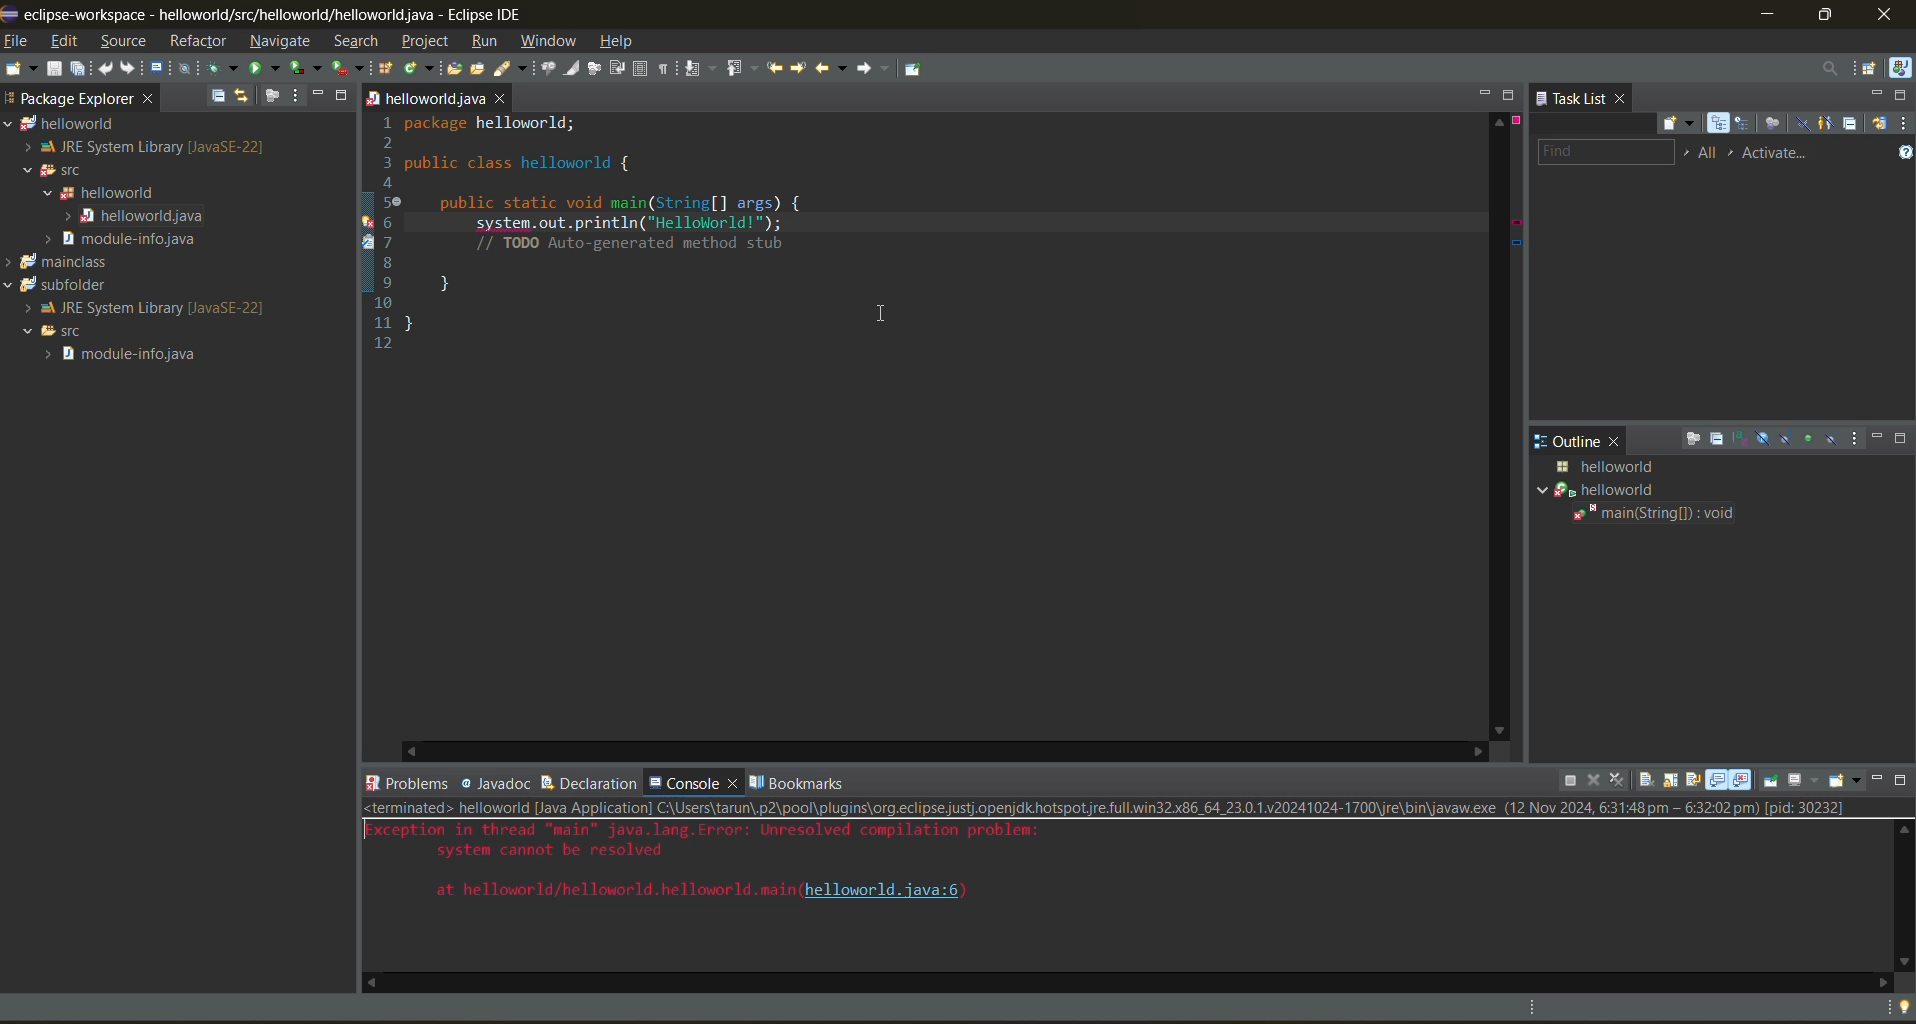  What do you see at coordinates (1646, 465) in the screenshot?
I see `java class details` at bounding box center [1646, 465].